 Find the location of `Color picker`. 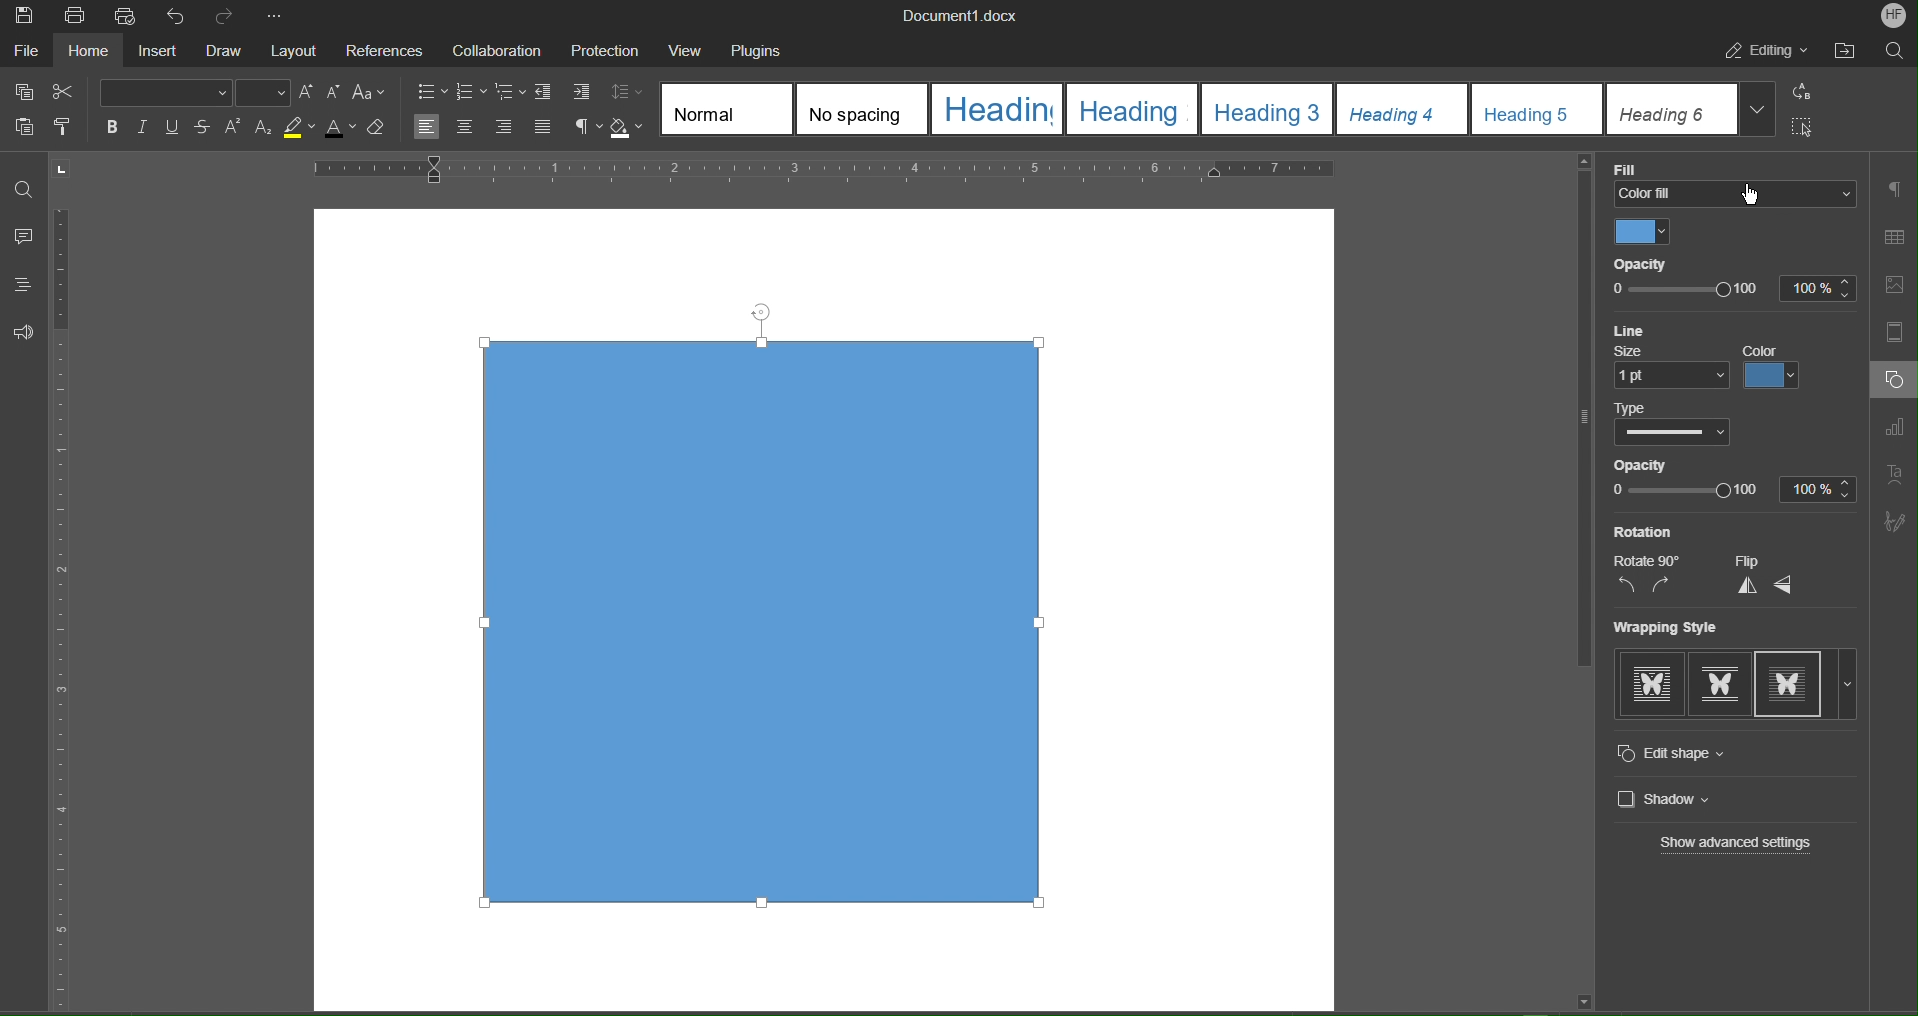

Color picker is located at coordinates (1769, 375).